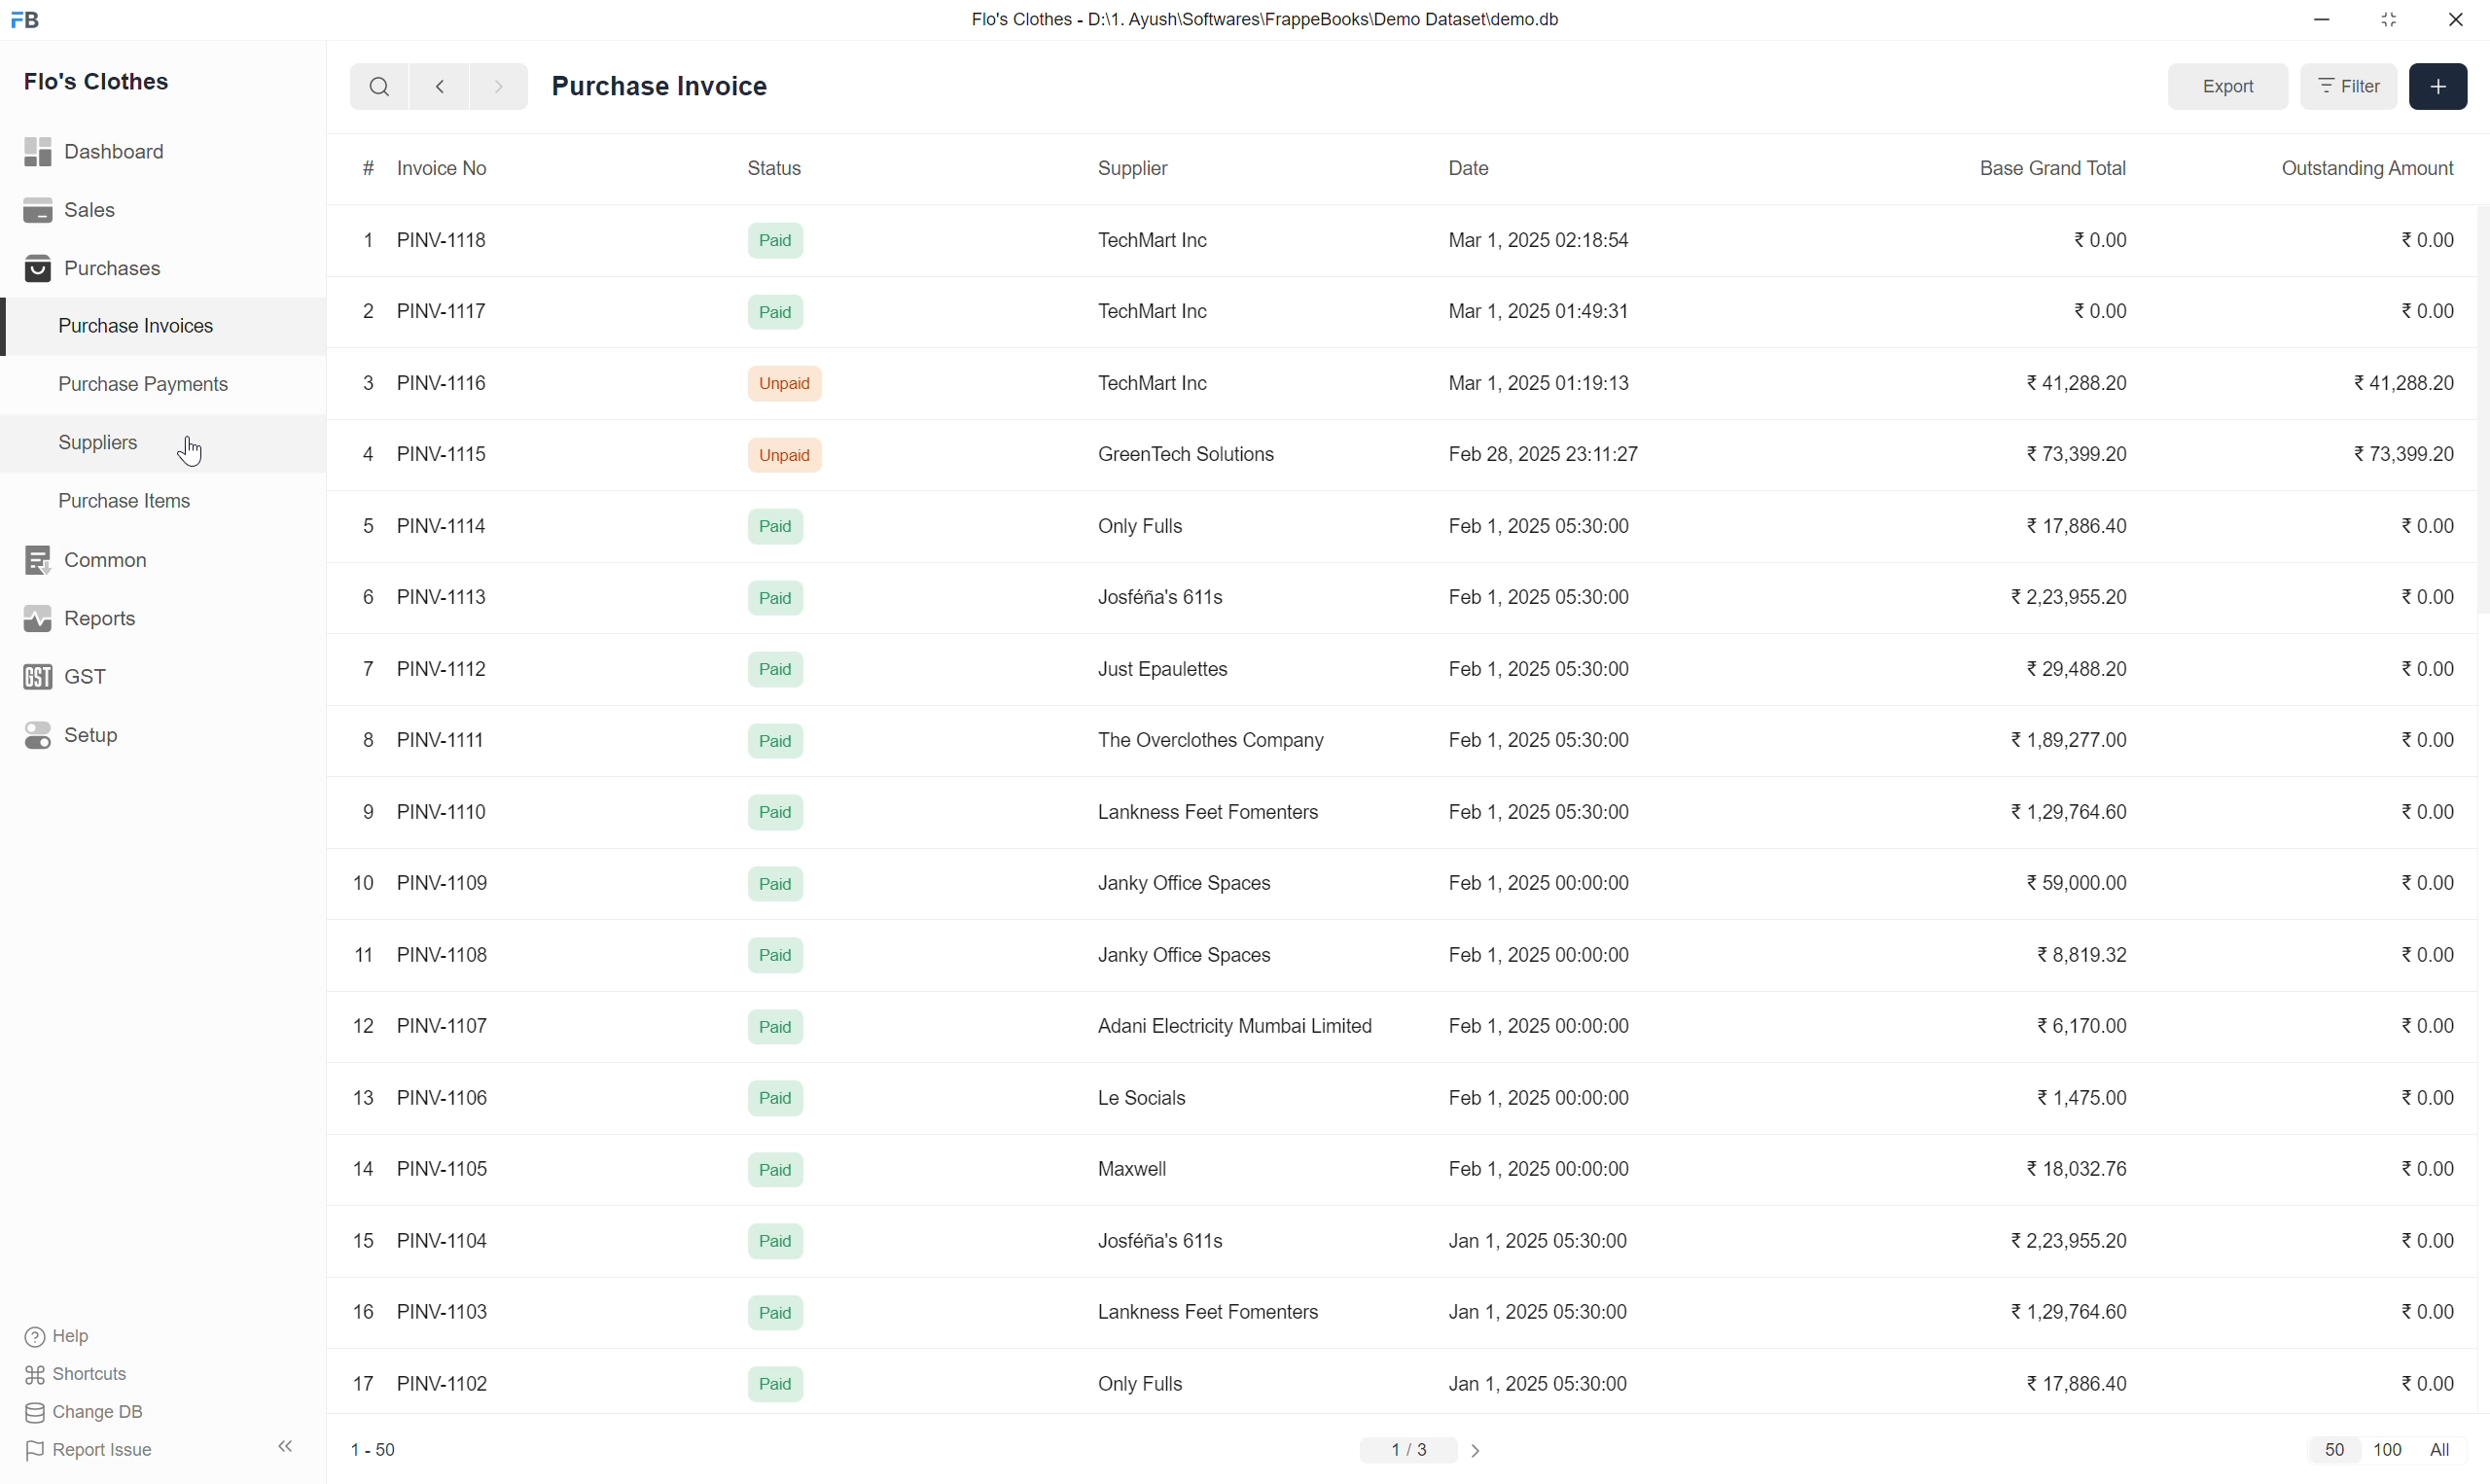 The image size is (2490, 1484). What do you see at coordinates (1134, 165) in the screenshot?
I see `Supplier` at bounding box center [1134, 165].